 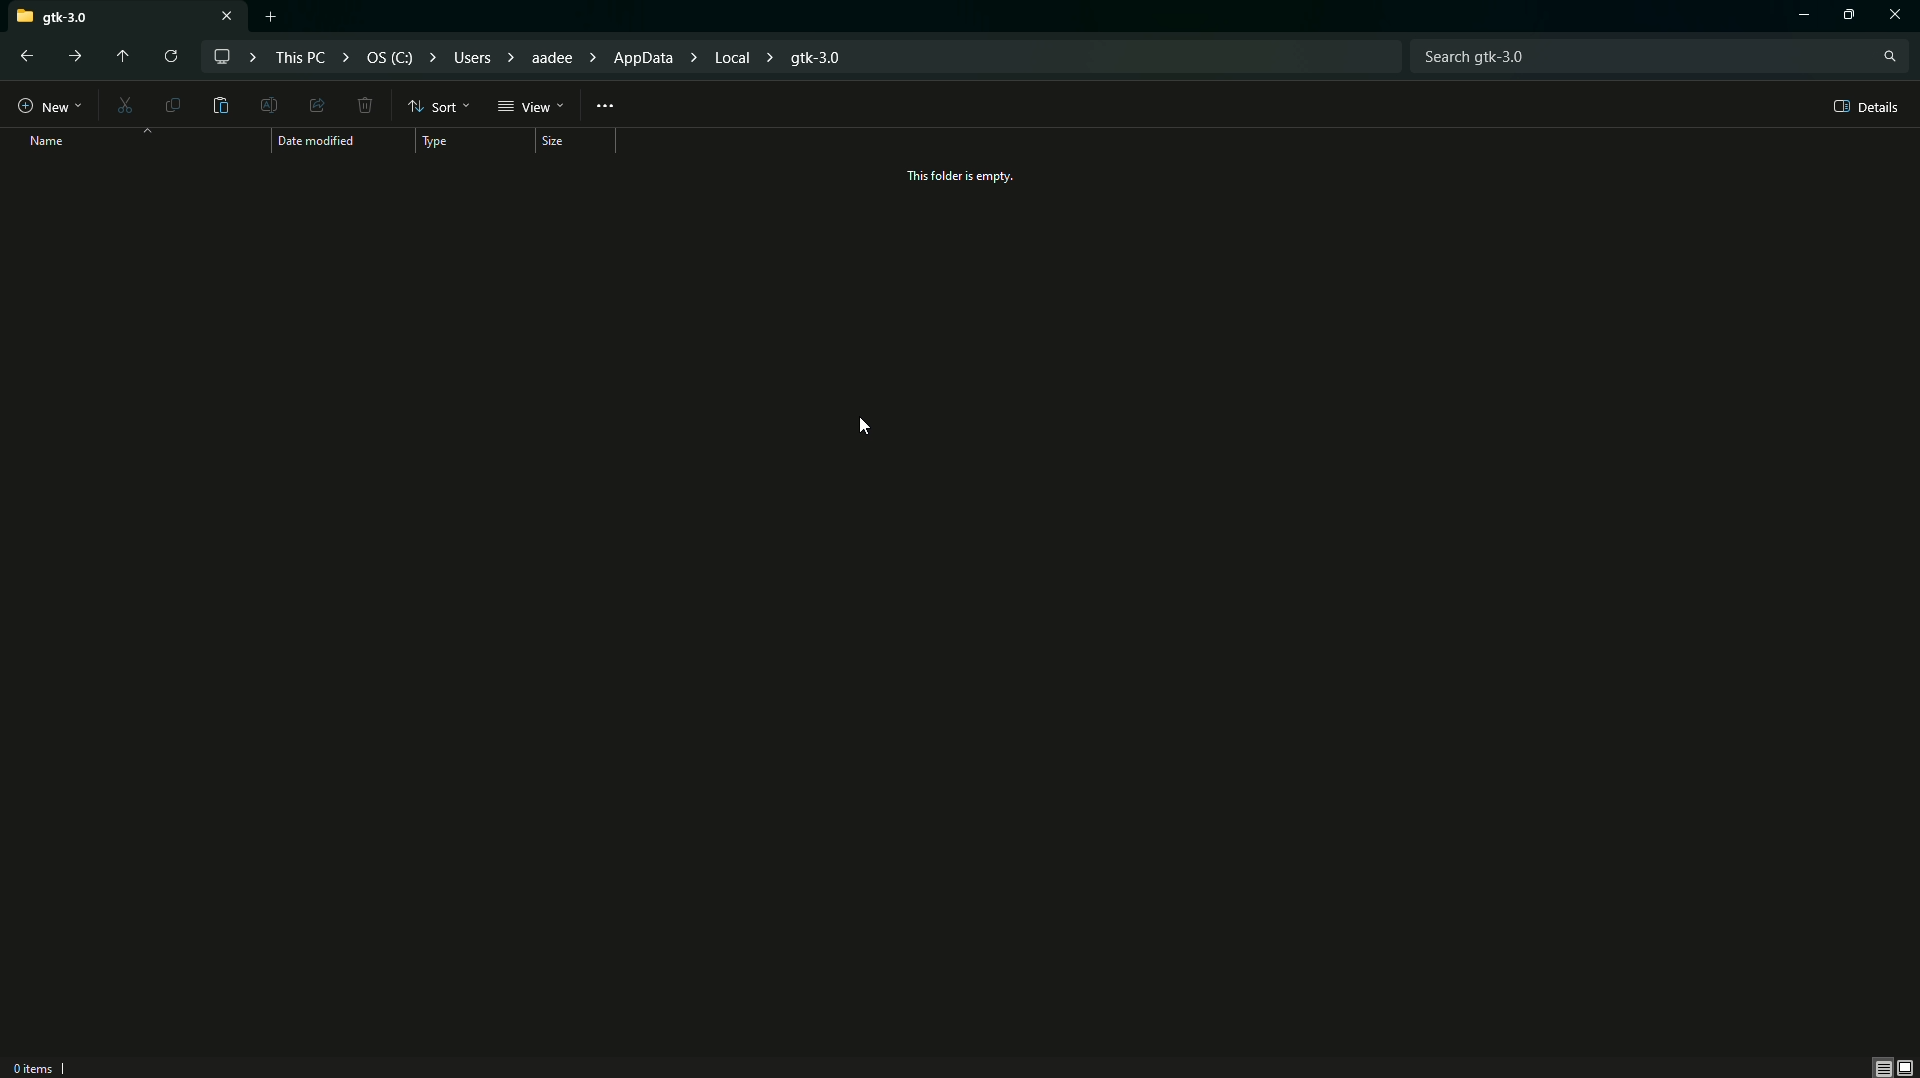 What do you see at coordinates (44, 1066) in the screenshot?
I see `0 Items` at bounding box center [44, 1066].